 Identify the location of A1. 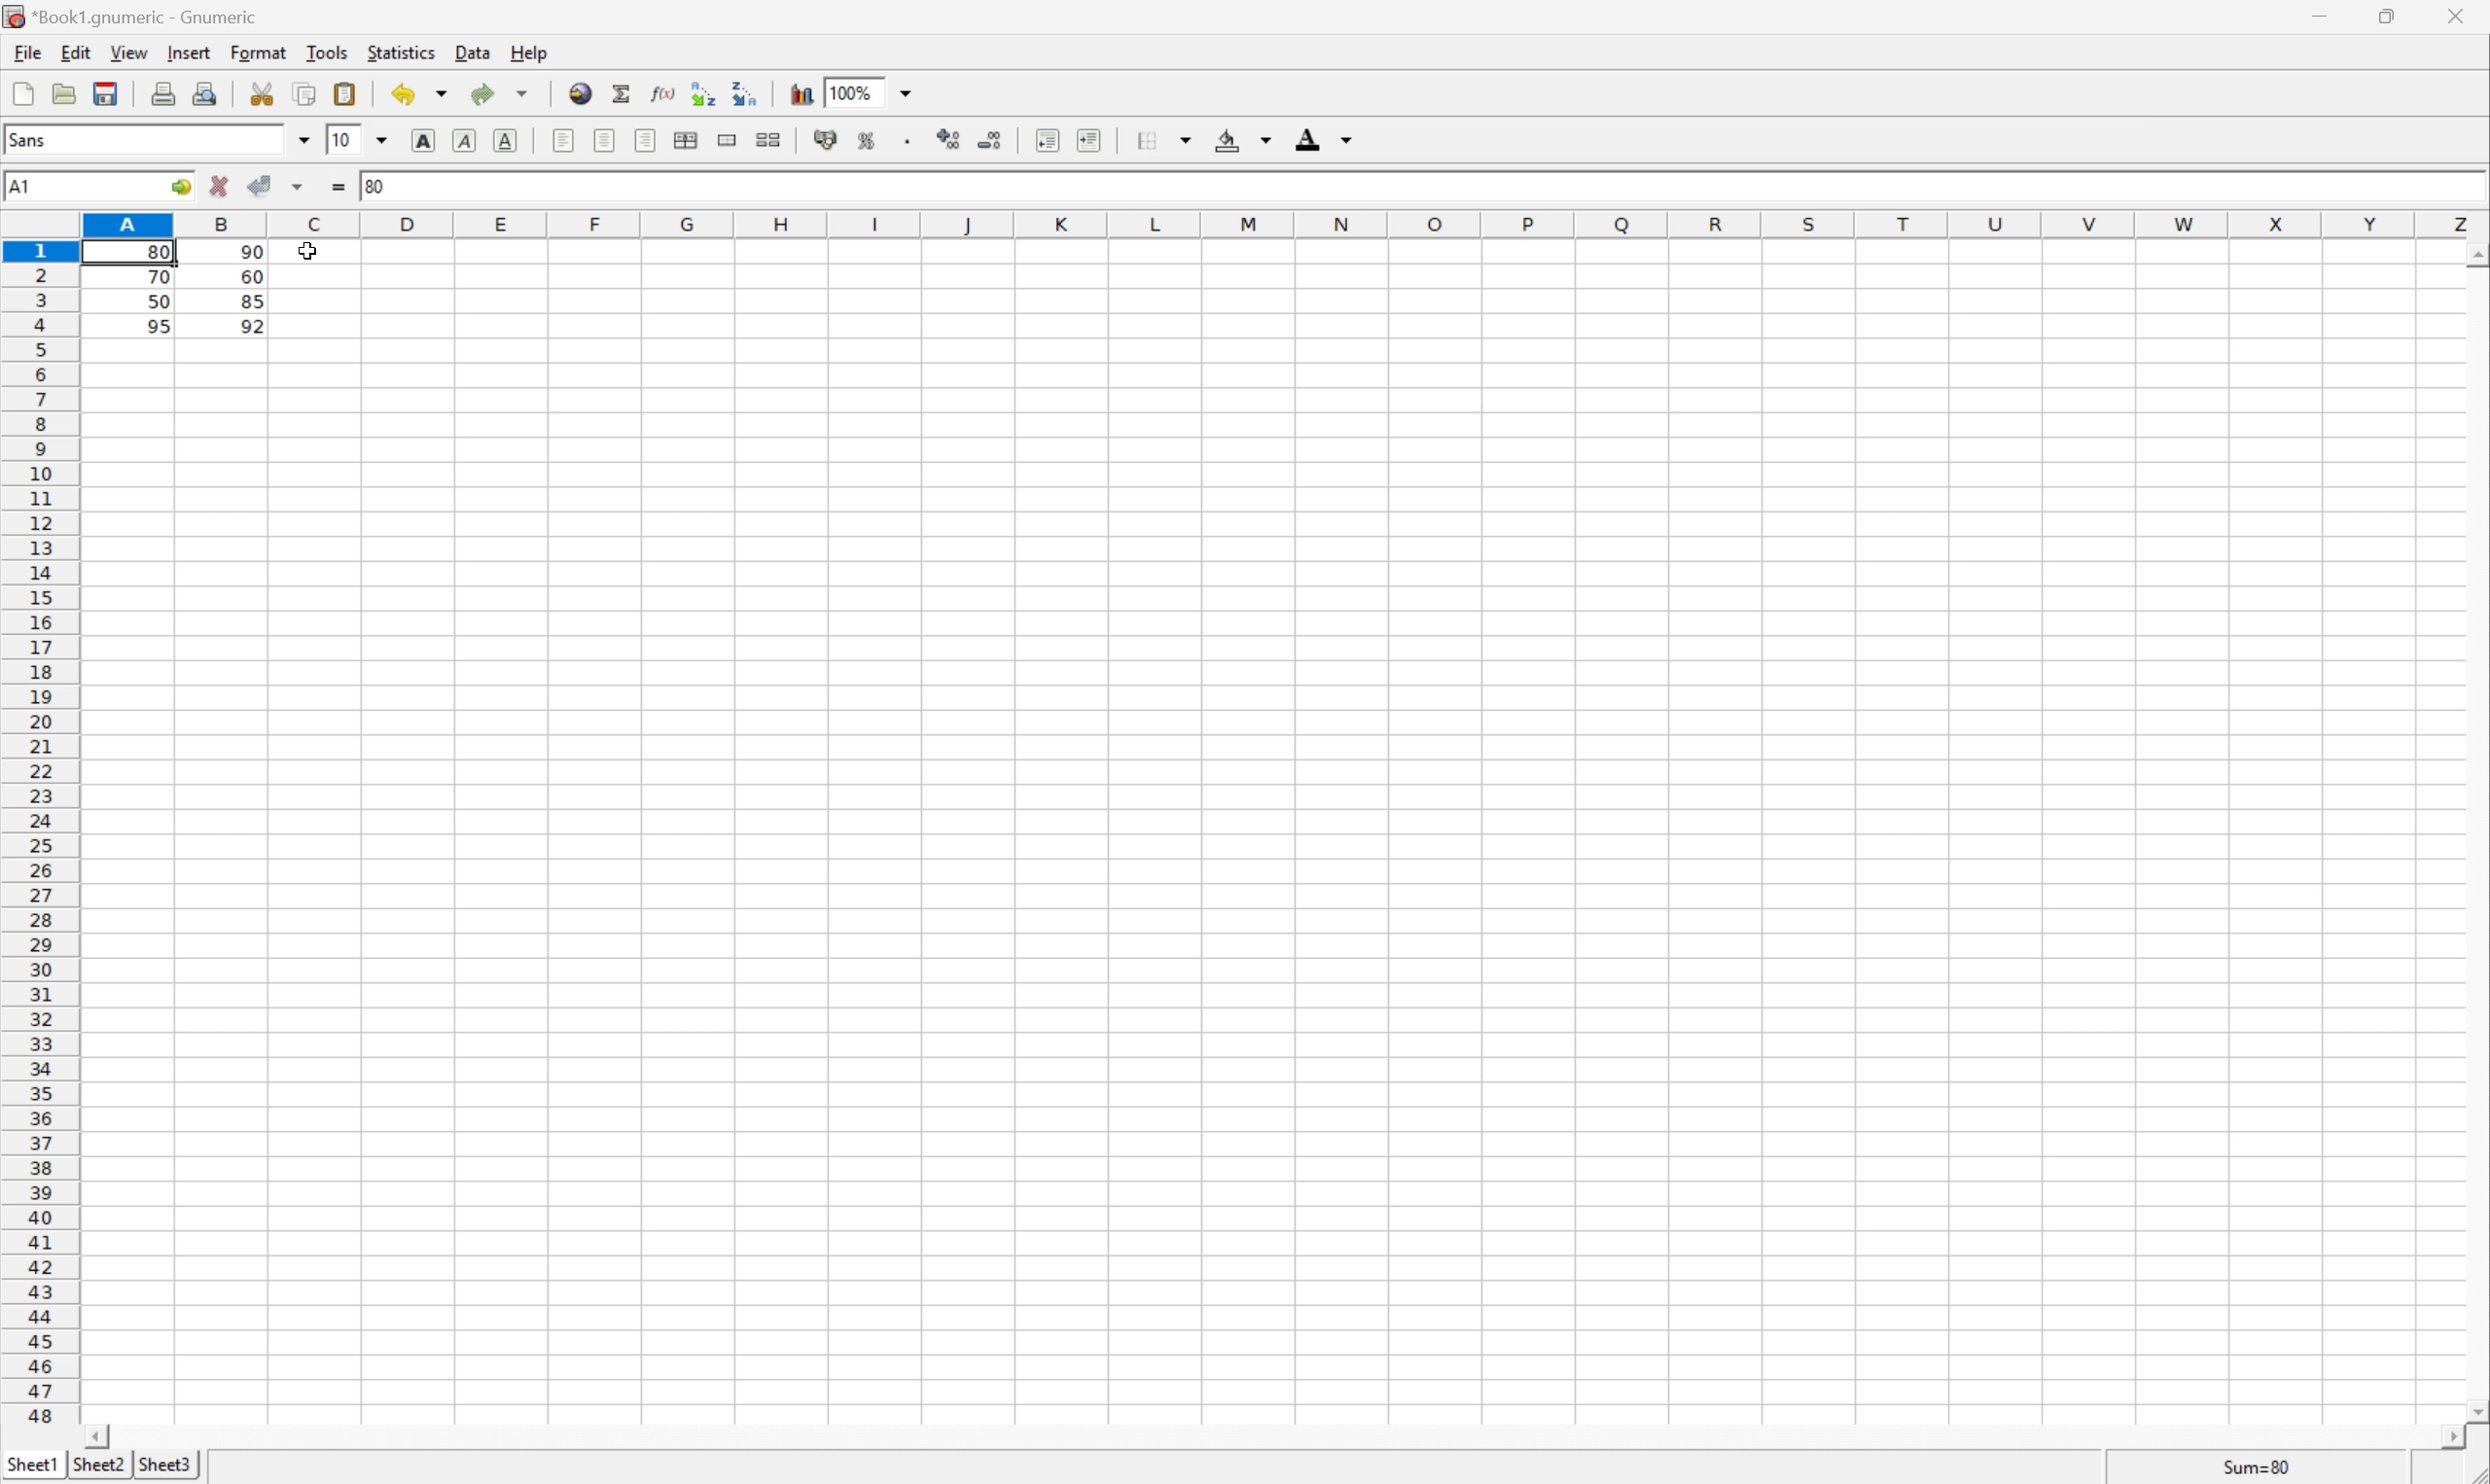
(31, 187).